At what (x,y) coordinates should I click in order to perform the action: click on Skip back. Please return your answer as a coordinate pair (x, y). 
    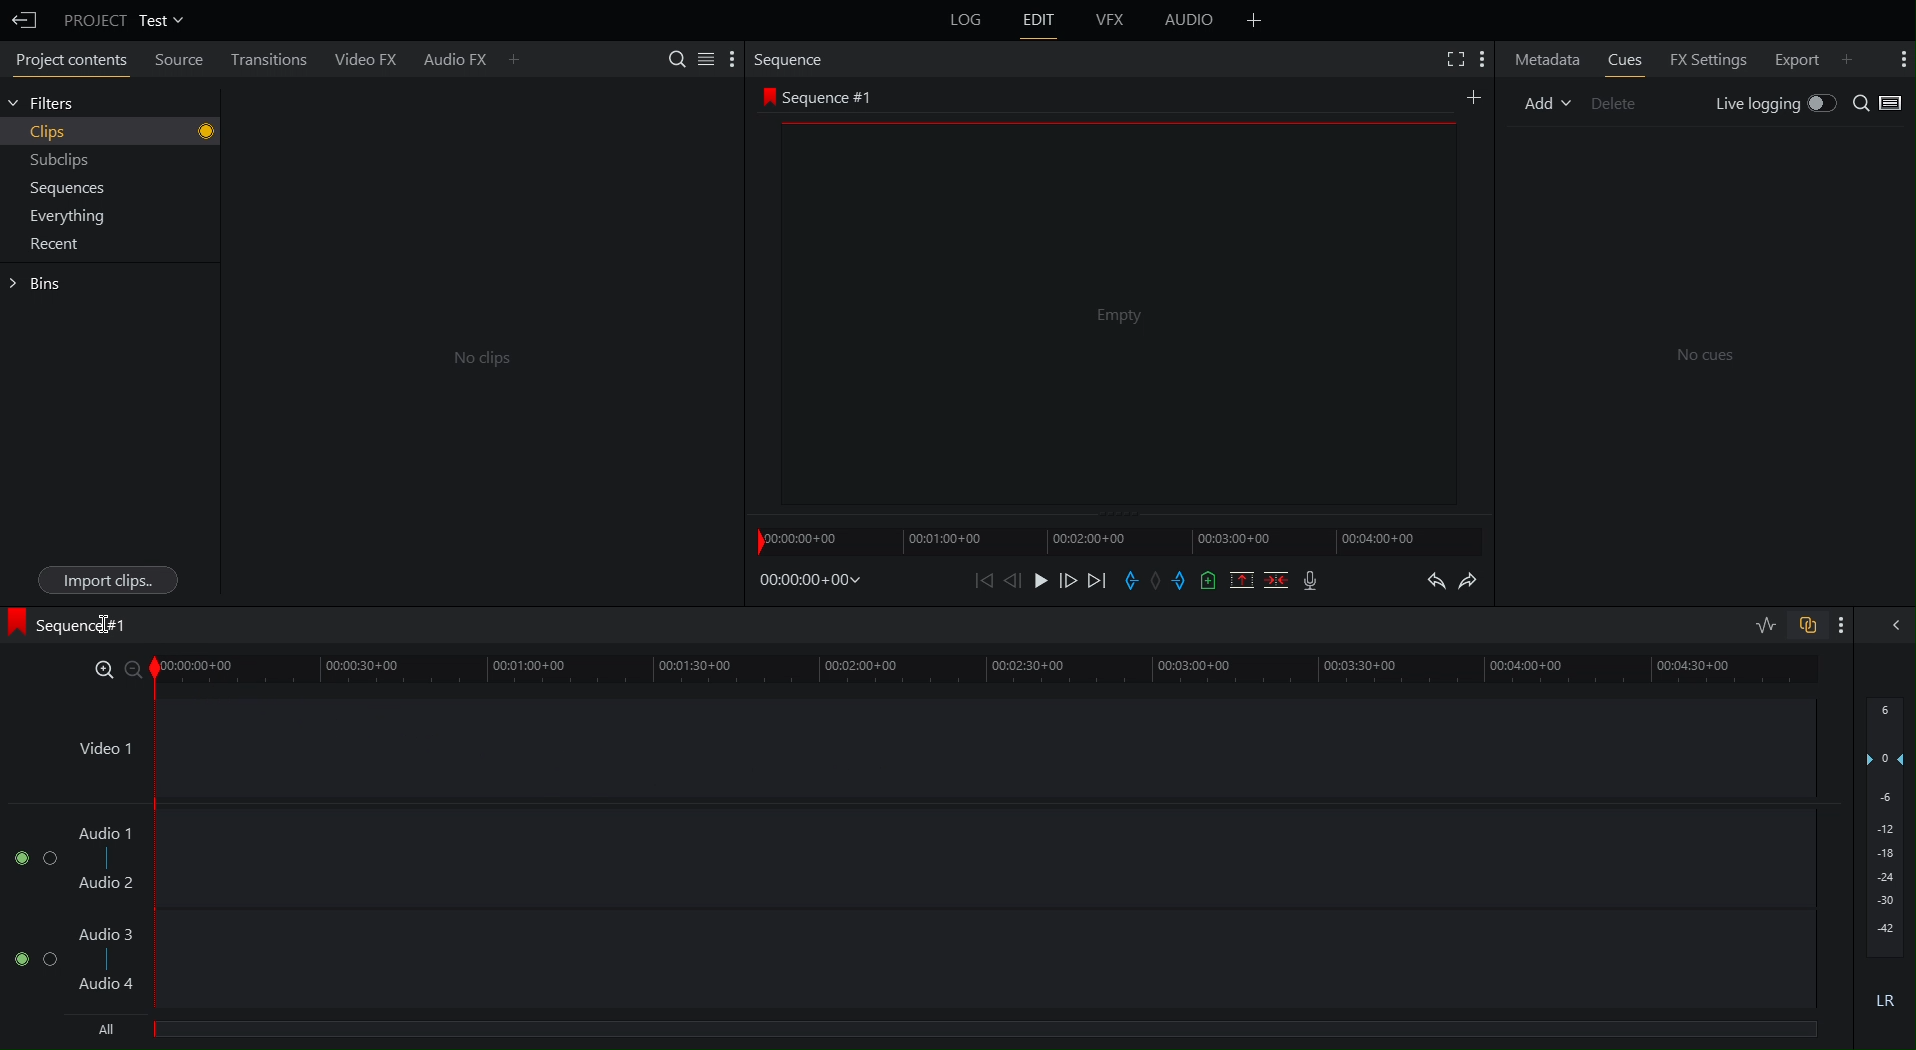
    Looking at the image, I should click on (984, 582).